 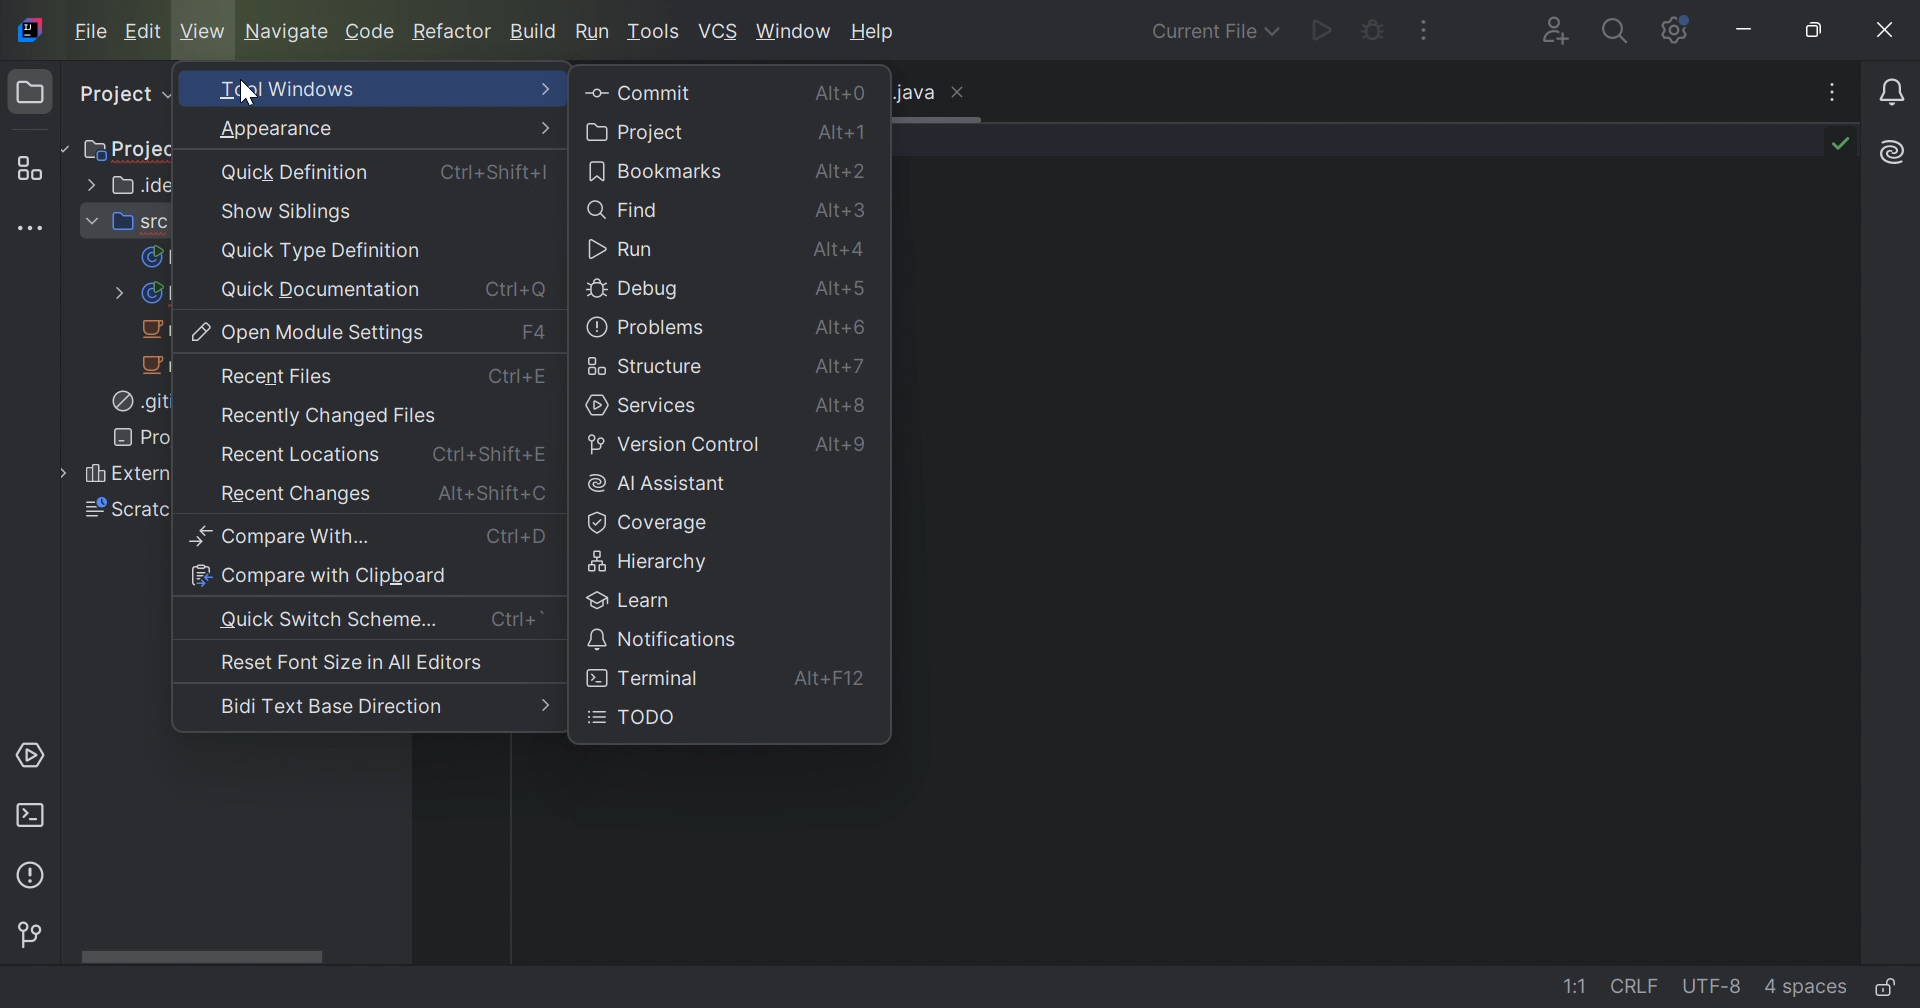 I want to click on Window, so click(x=793, y=35).